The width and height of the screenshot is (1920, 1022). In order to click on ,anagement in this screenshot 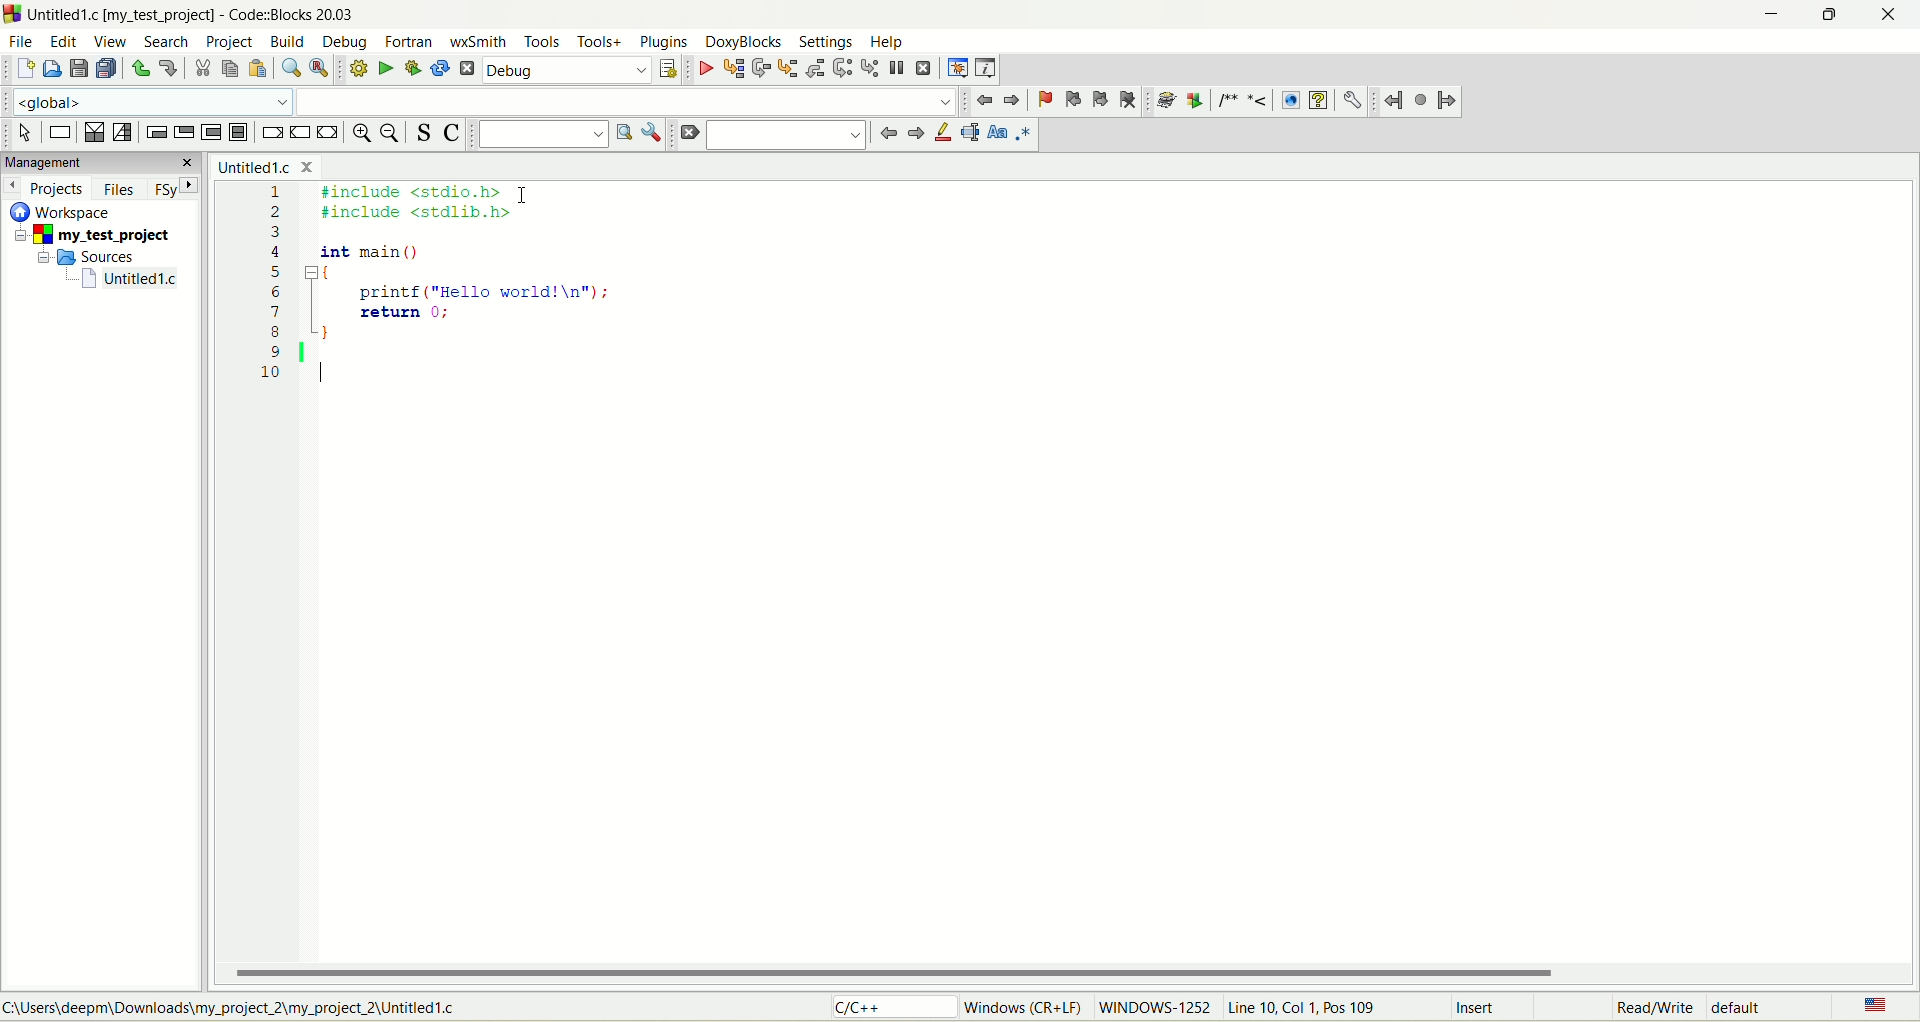, I will do `click(100, 163)`.